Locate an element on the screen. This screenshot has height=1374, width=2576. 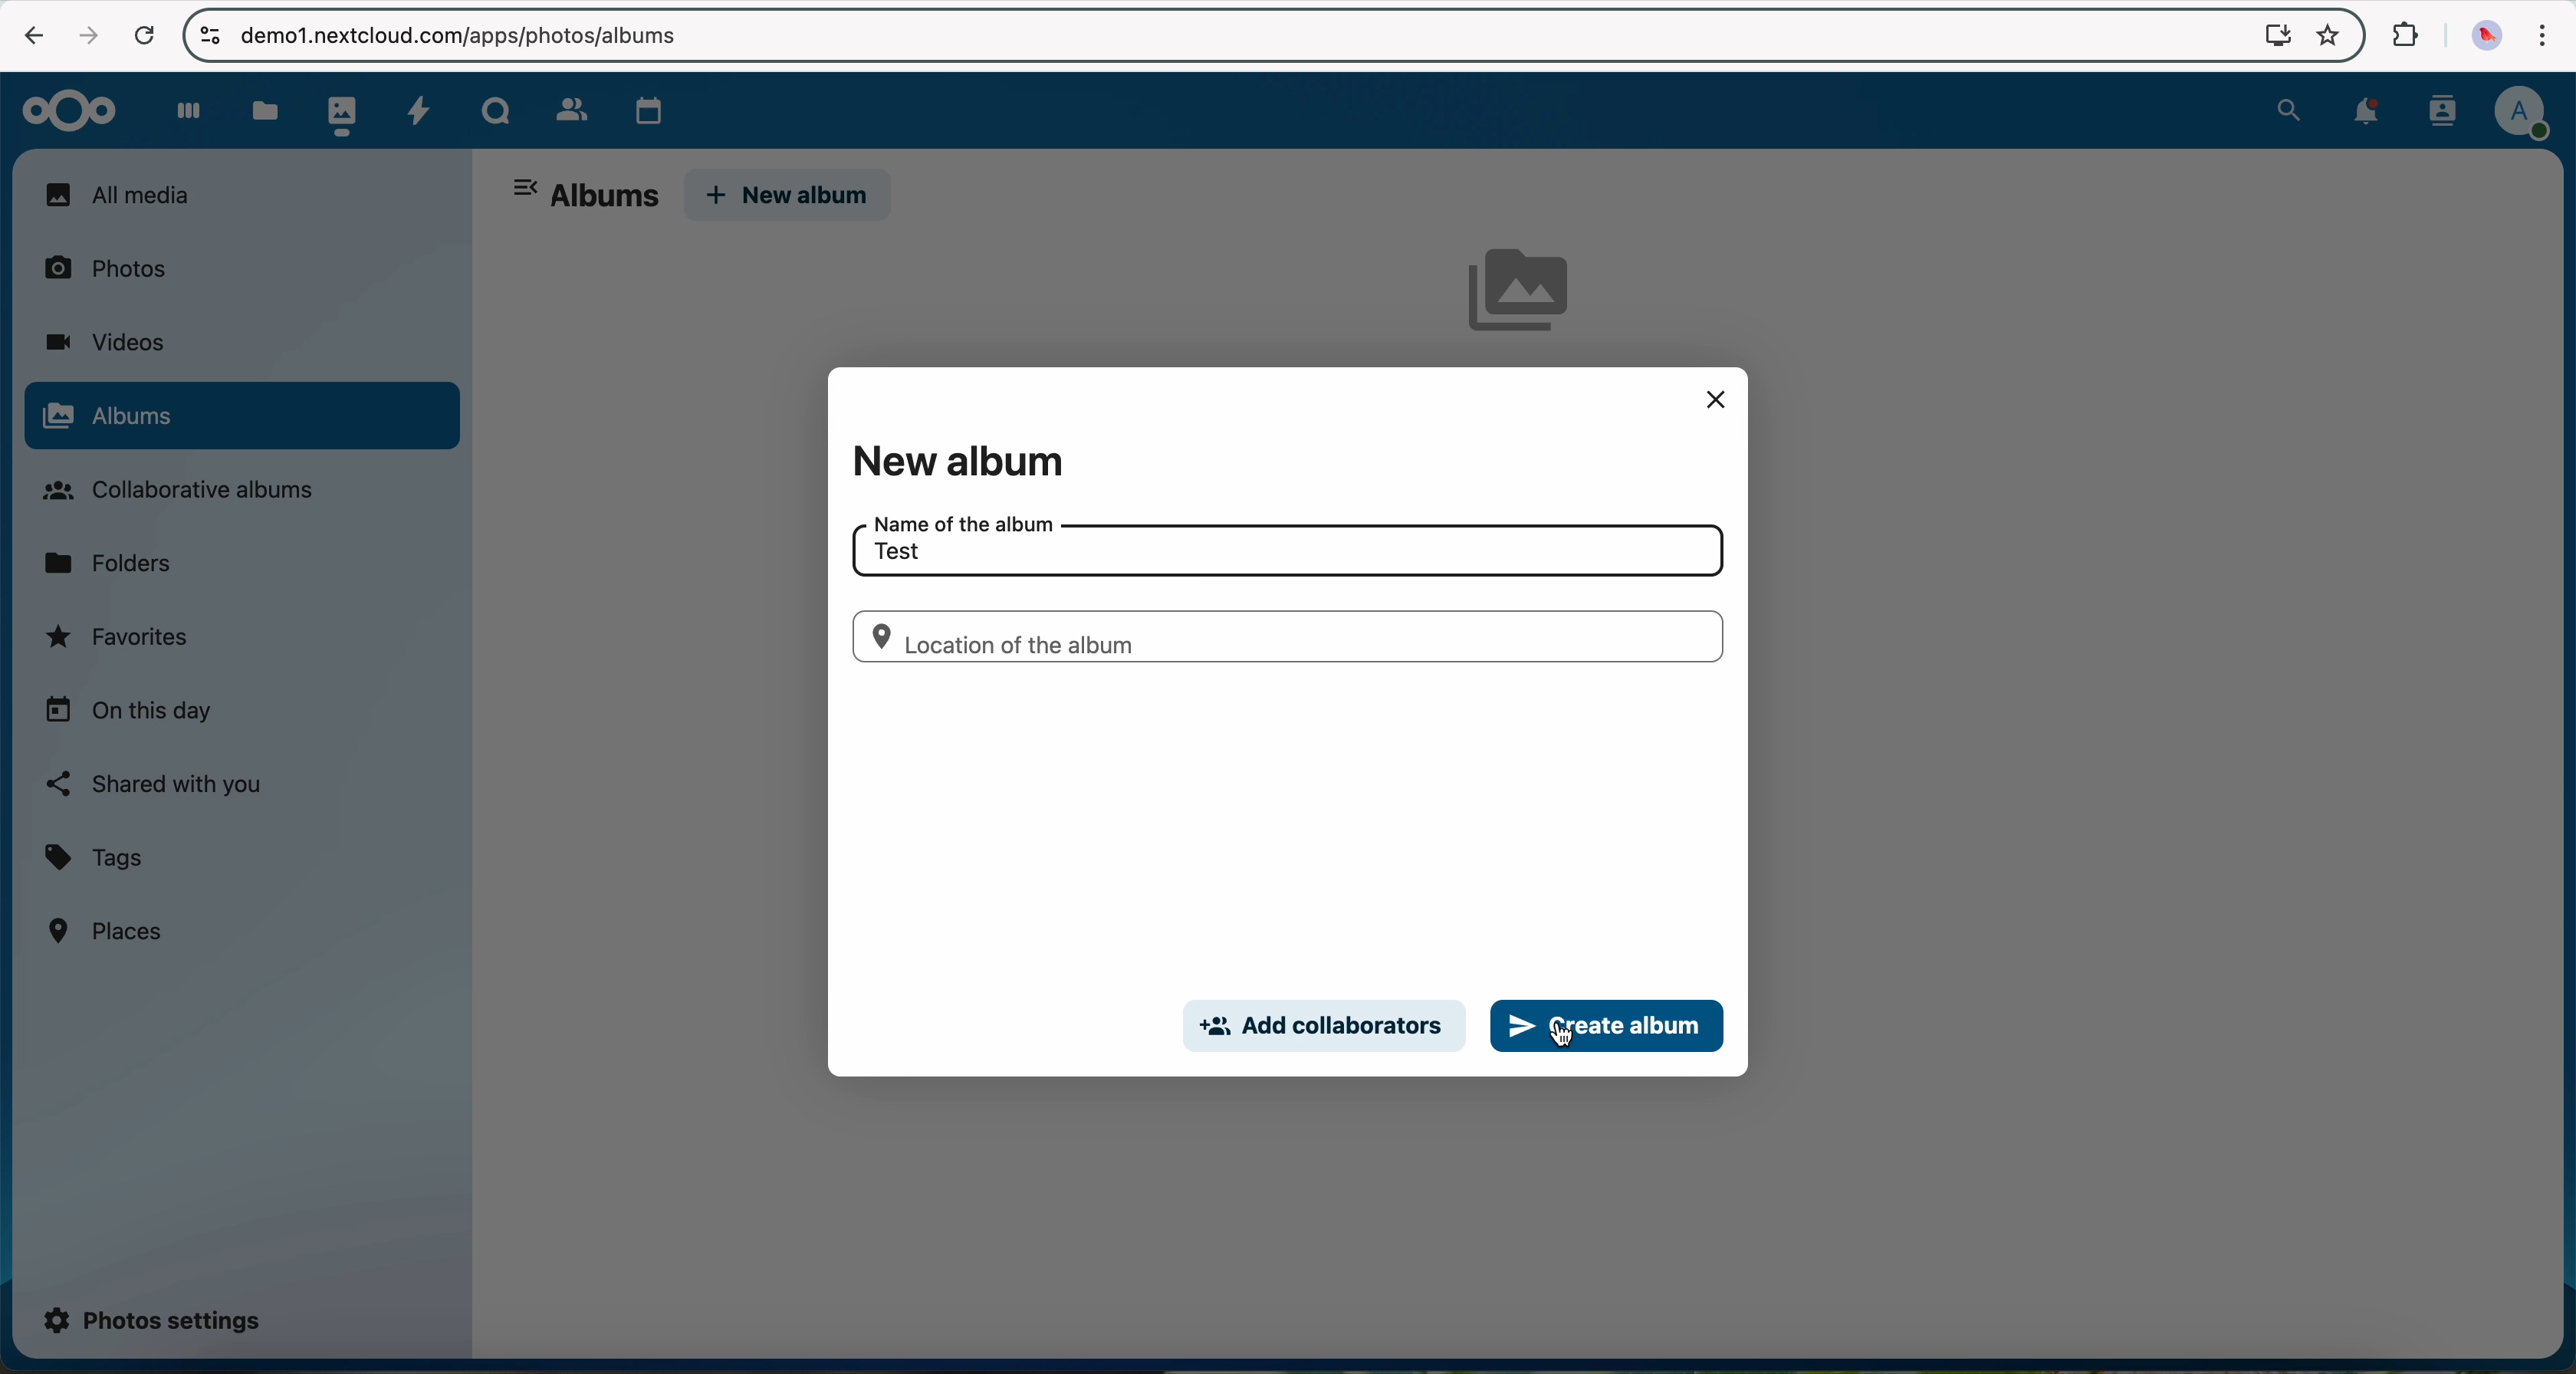
albums is located at coordinates (605, 197).